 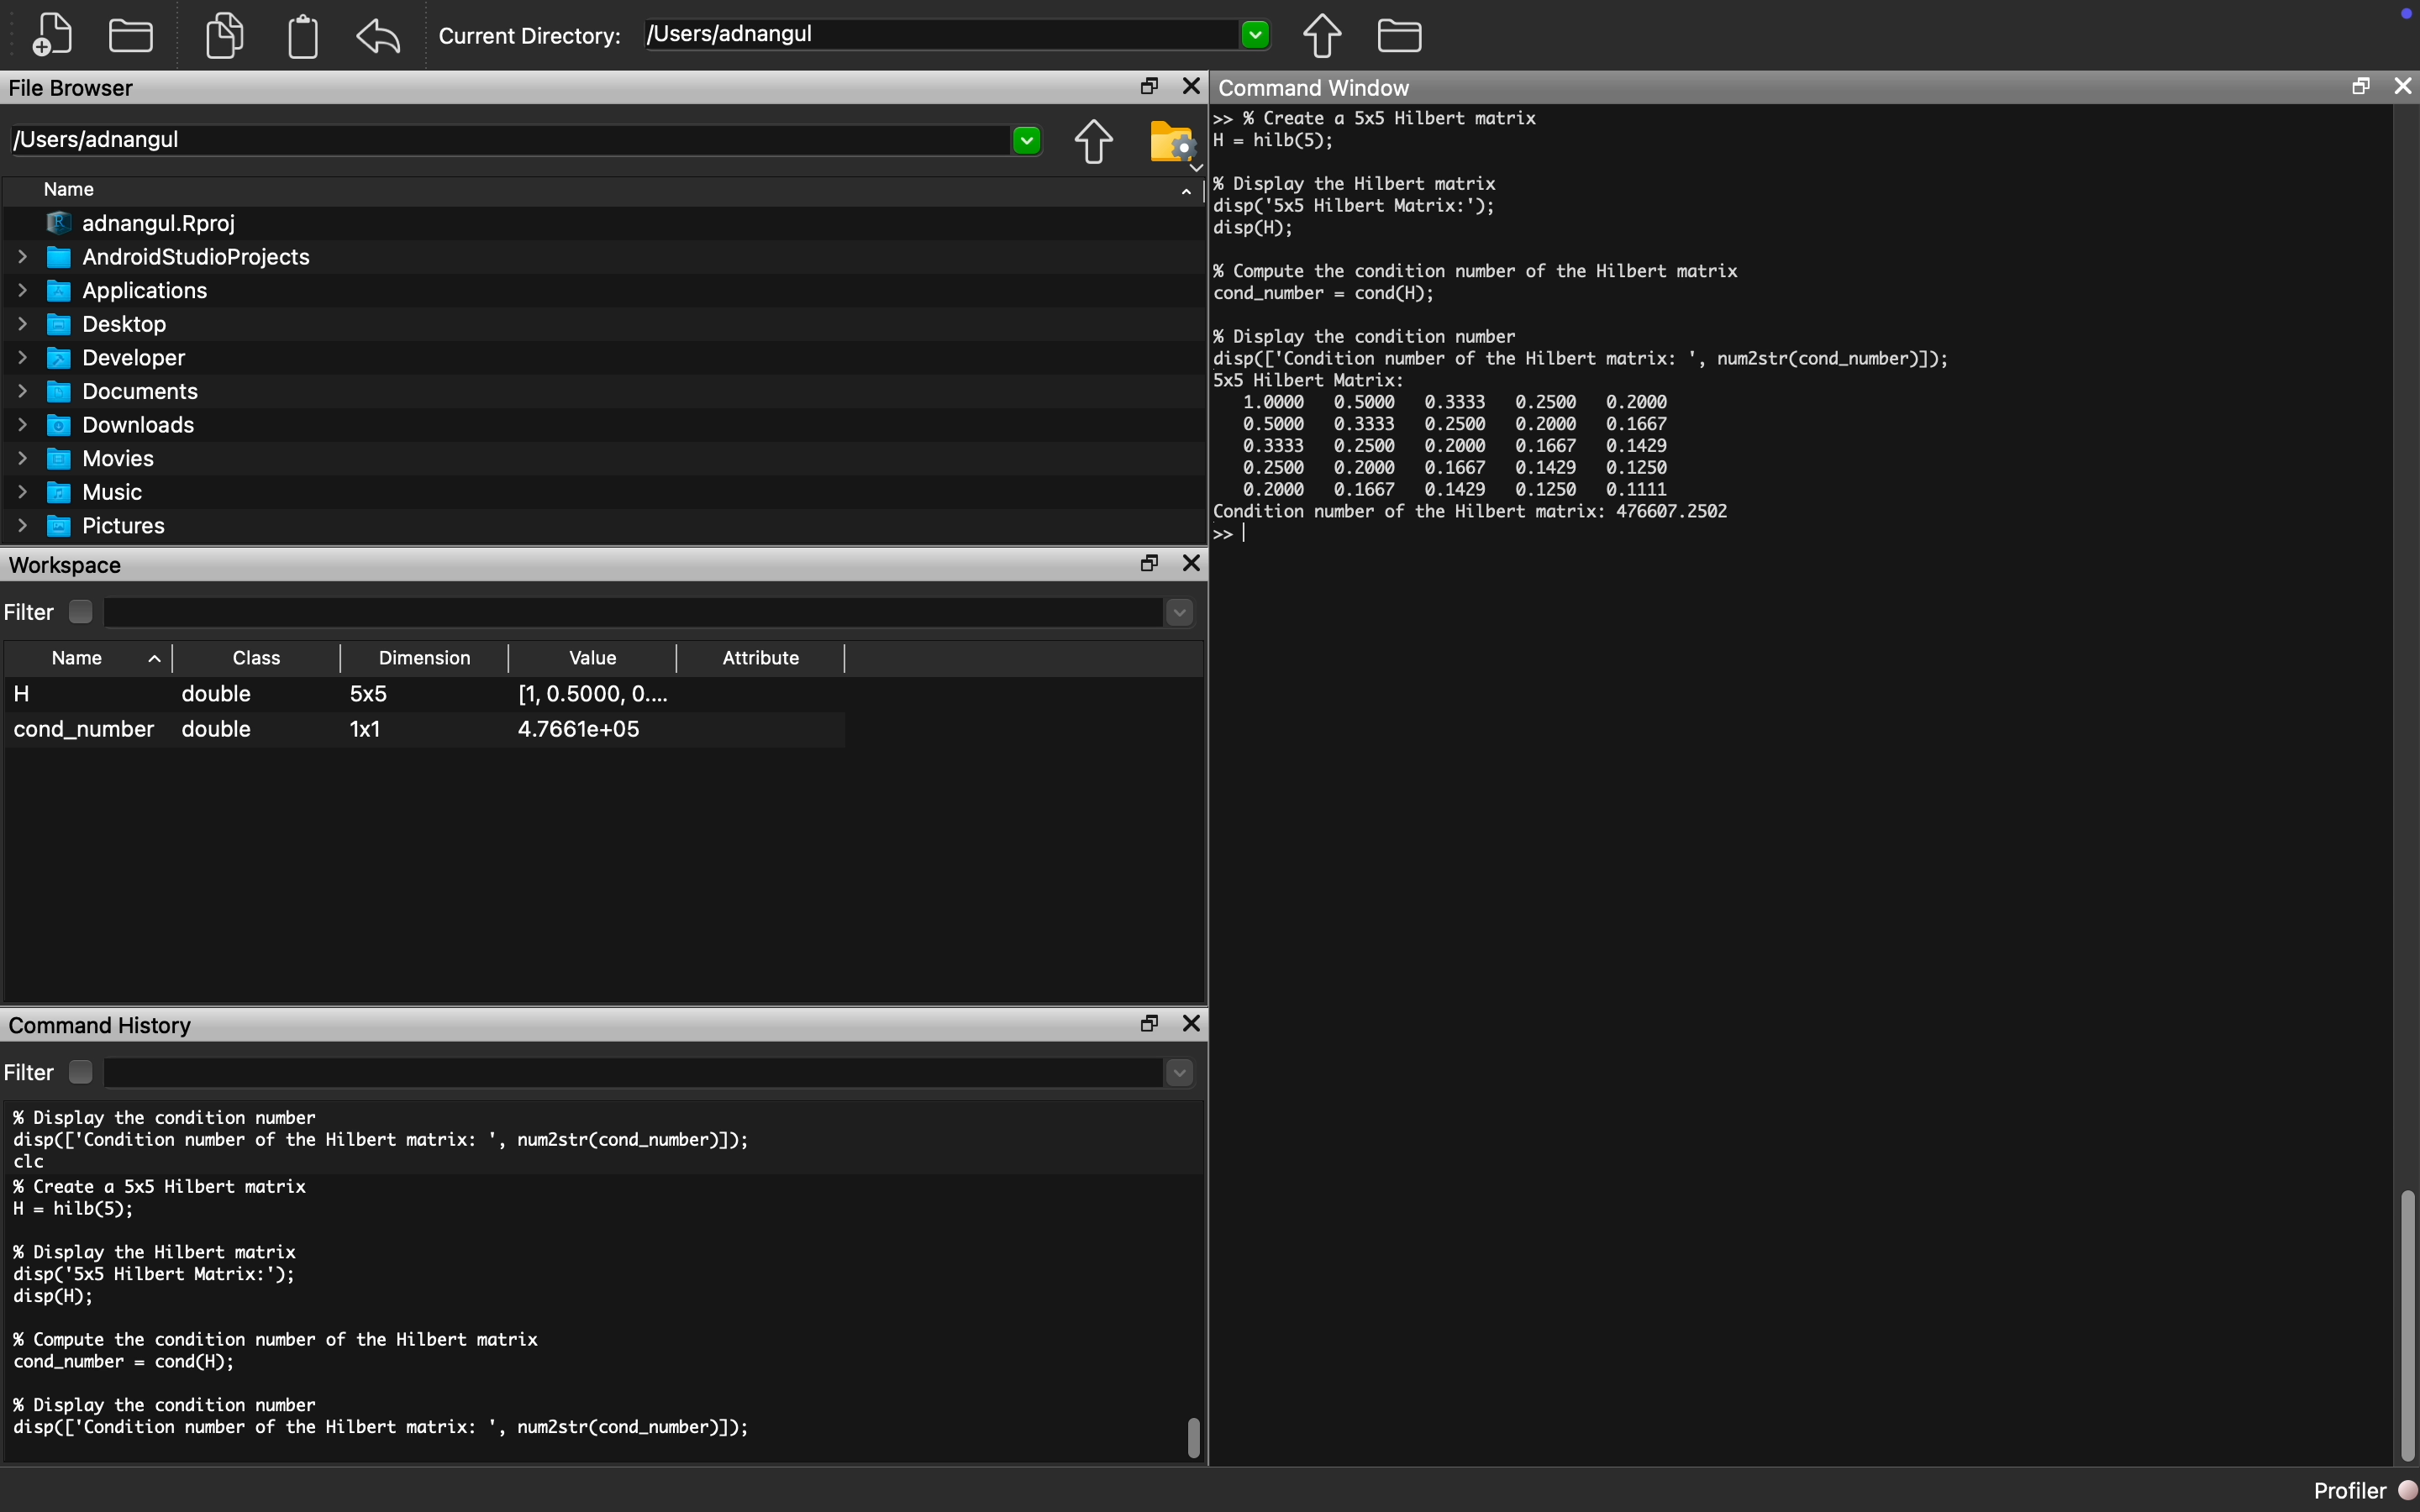 What do you see at coordinates (1095, 141) in the screenshot?
I see `Parent Directory` at bounding box center [1095, 141].